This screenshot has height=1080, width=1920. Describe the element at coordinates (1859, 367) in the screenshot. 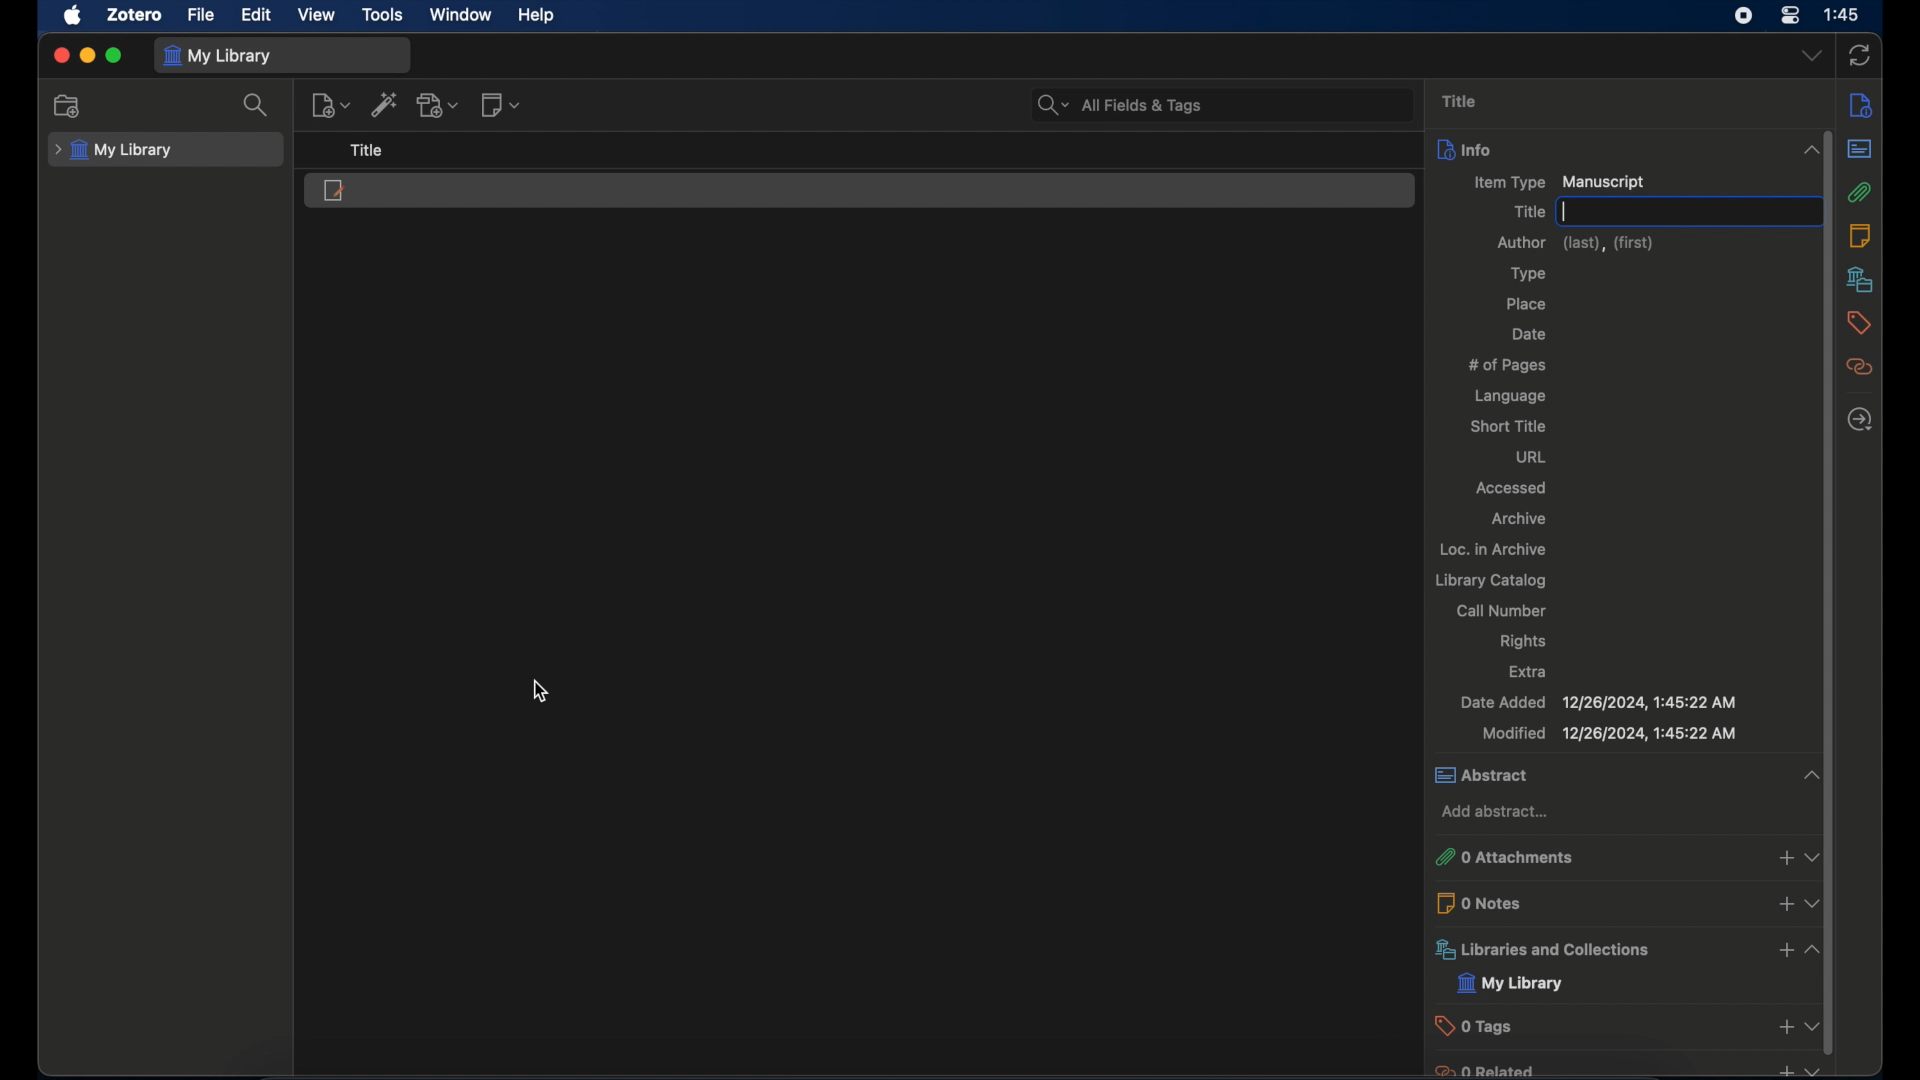

I see `related` at that location.